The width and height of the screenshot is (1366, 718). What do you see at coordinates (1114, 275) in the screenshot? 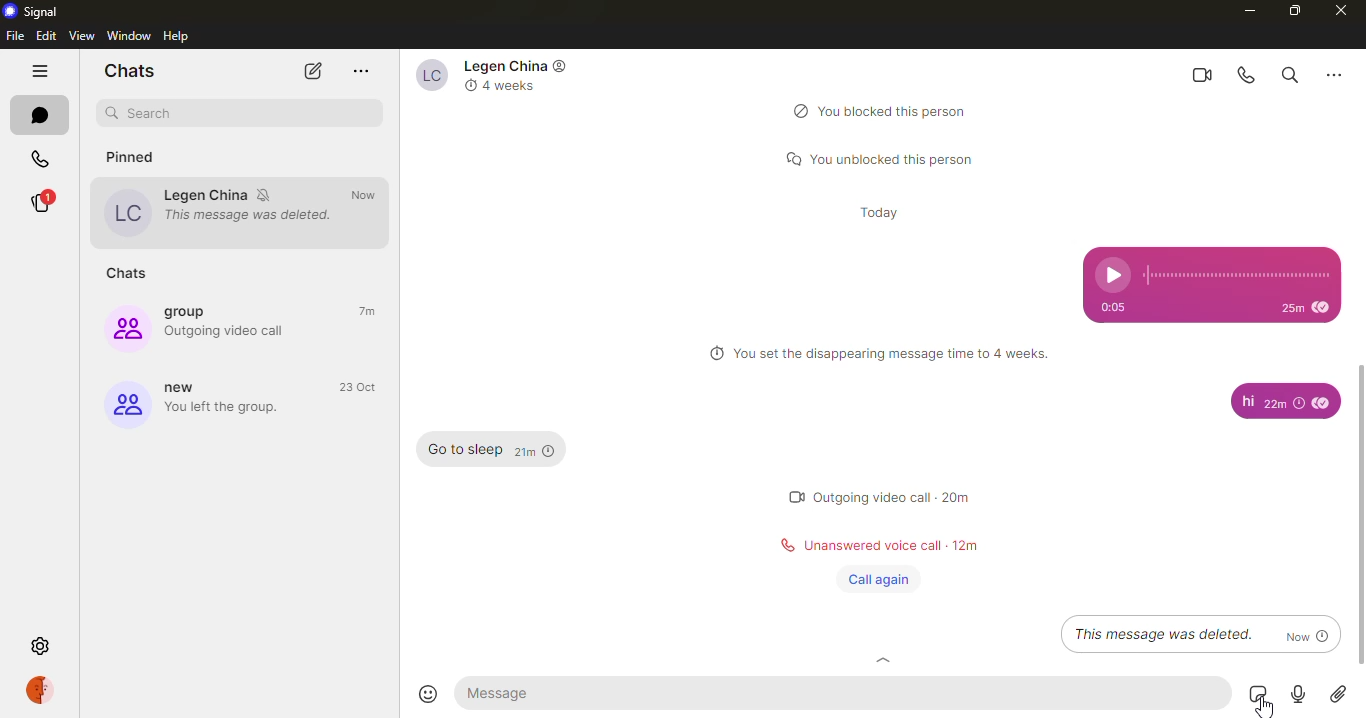
I see `play` at bounding box center [1114, 275].